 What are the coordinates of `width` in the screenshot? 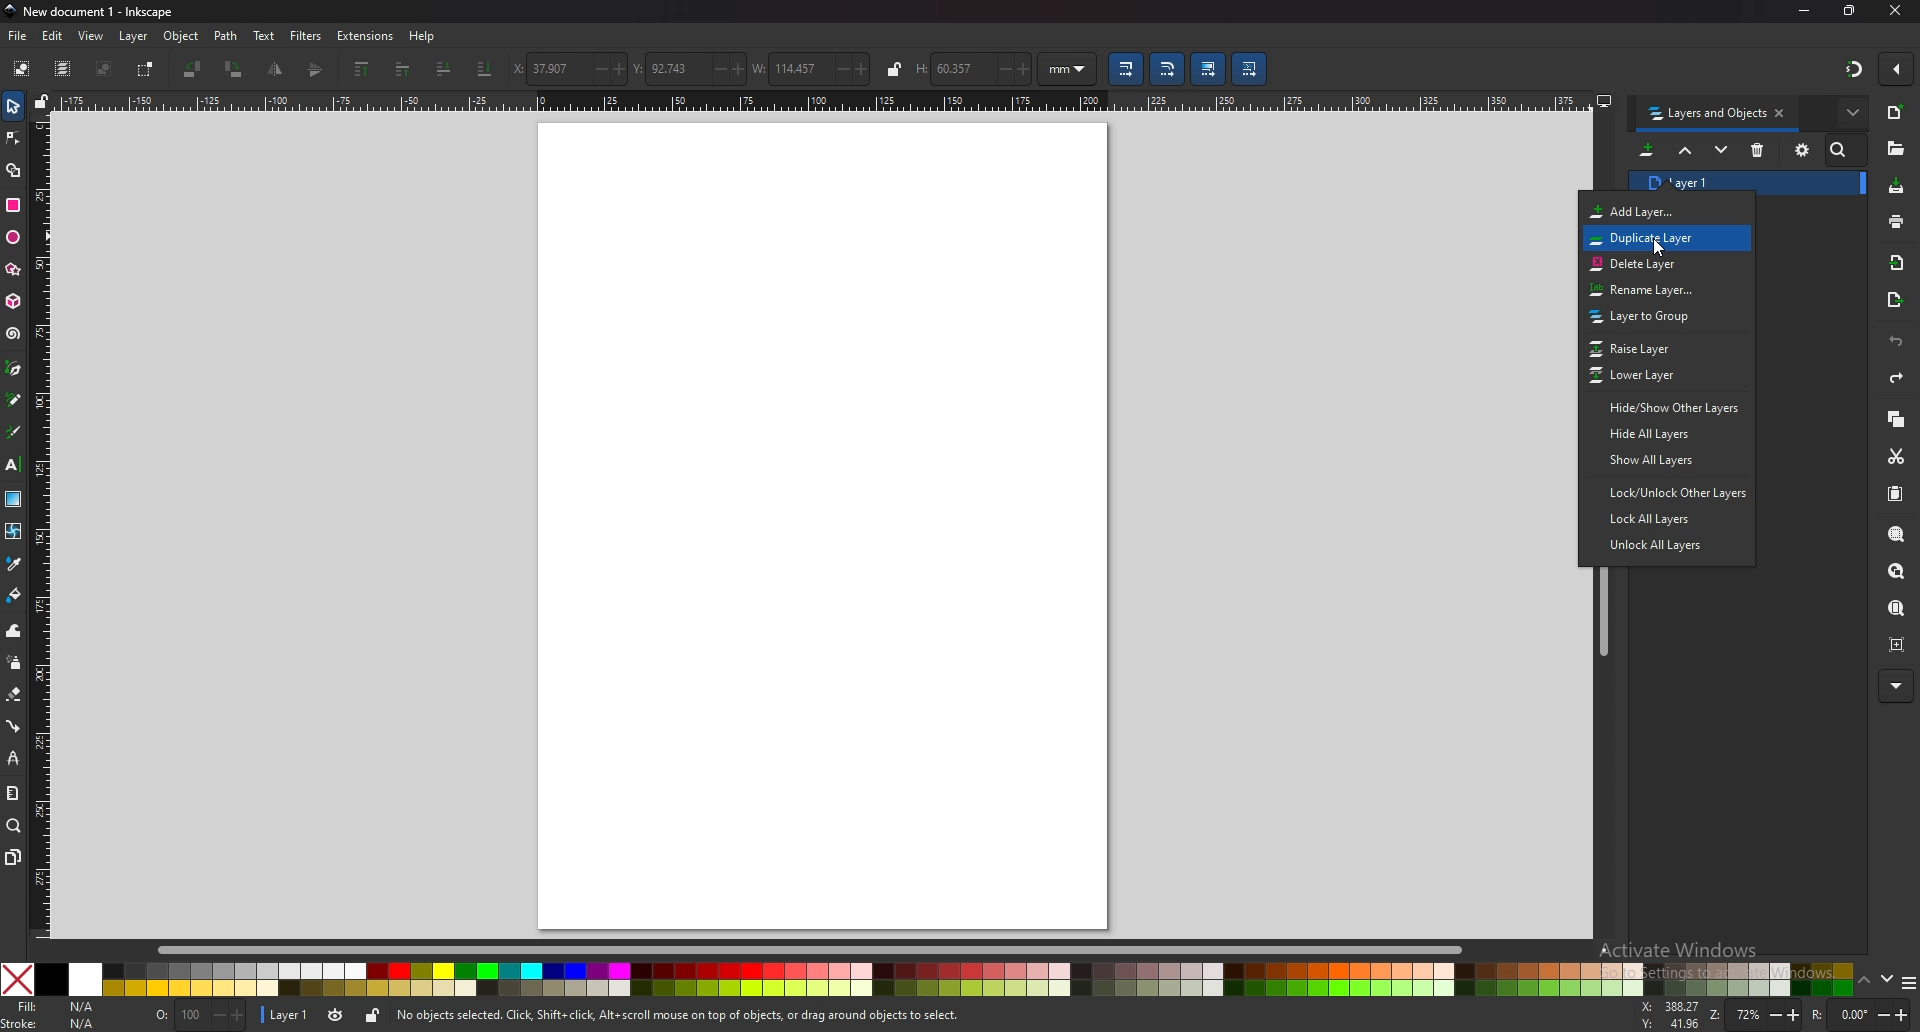 It's located at (787, 70).